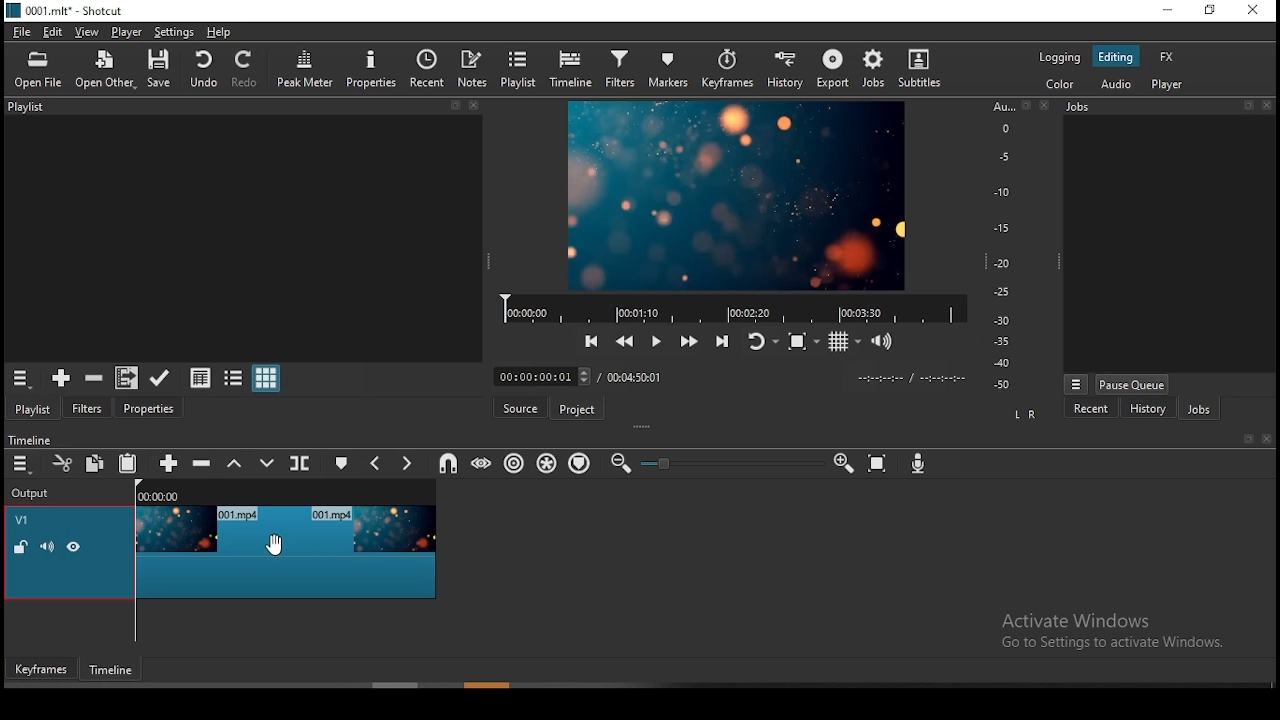 The width and height of the screenshot is (1280, 720). What do you see at coordinates (731, 462) in the screenshot?
I see `zoom in or zoom out slider` at bounding box center [731, 462].